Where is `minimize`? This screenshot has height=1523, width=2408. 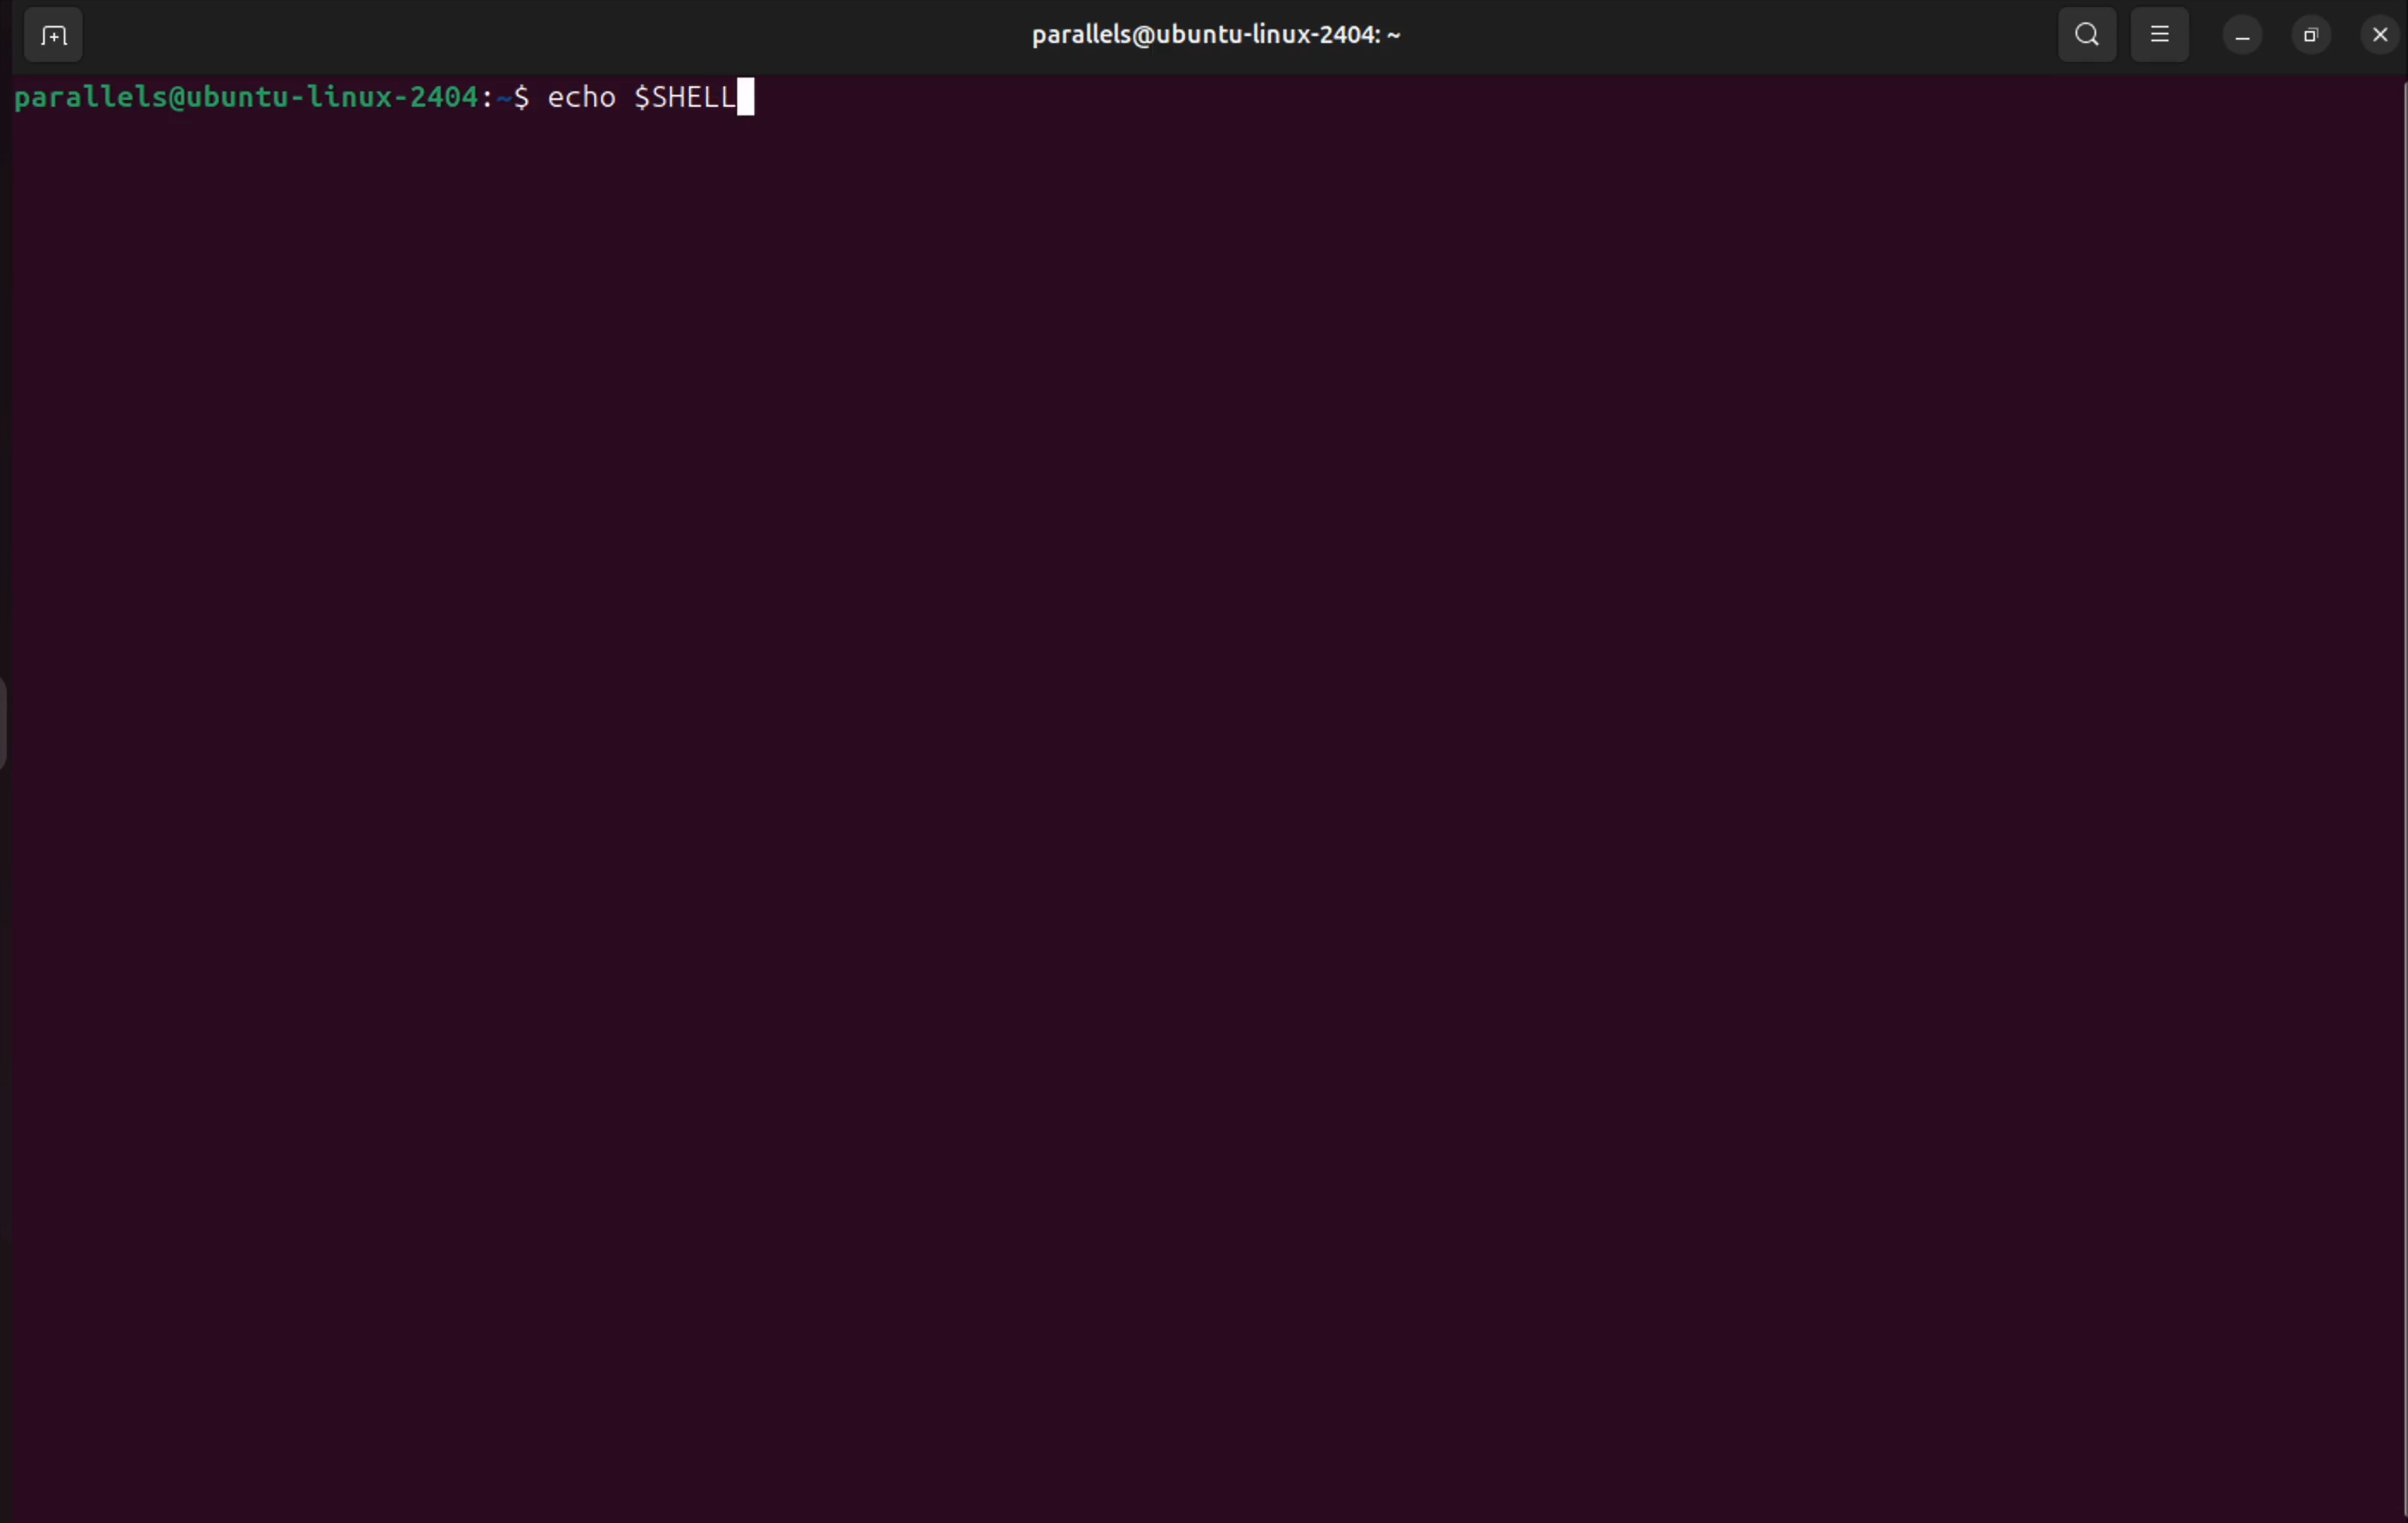
minimize is located at coordinates (2241, 37).